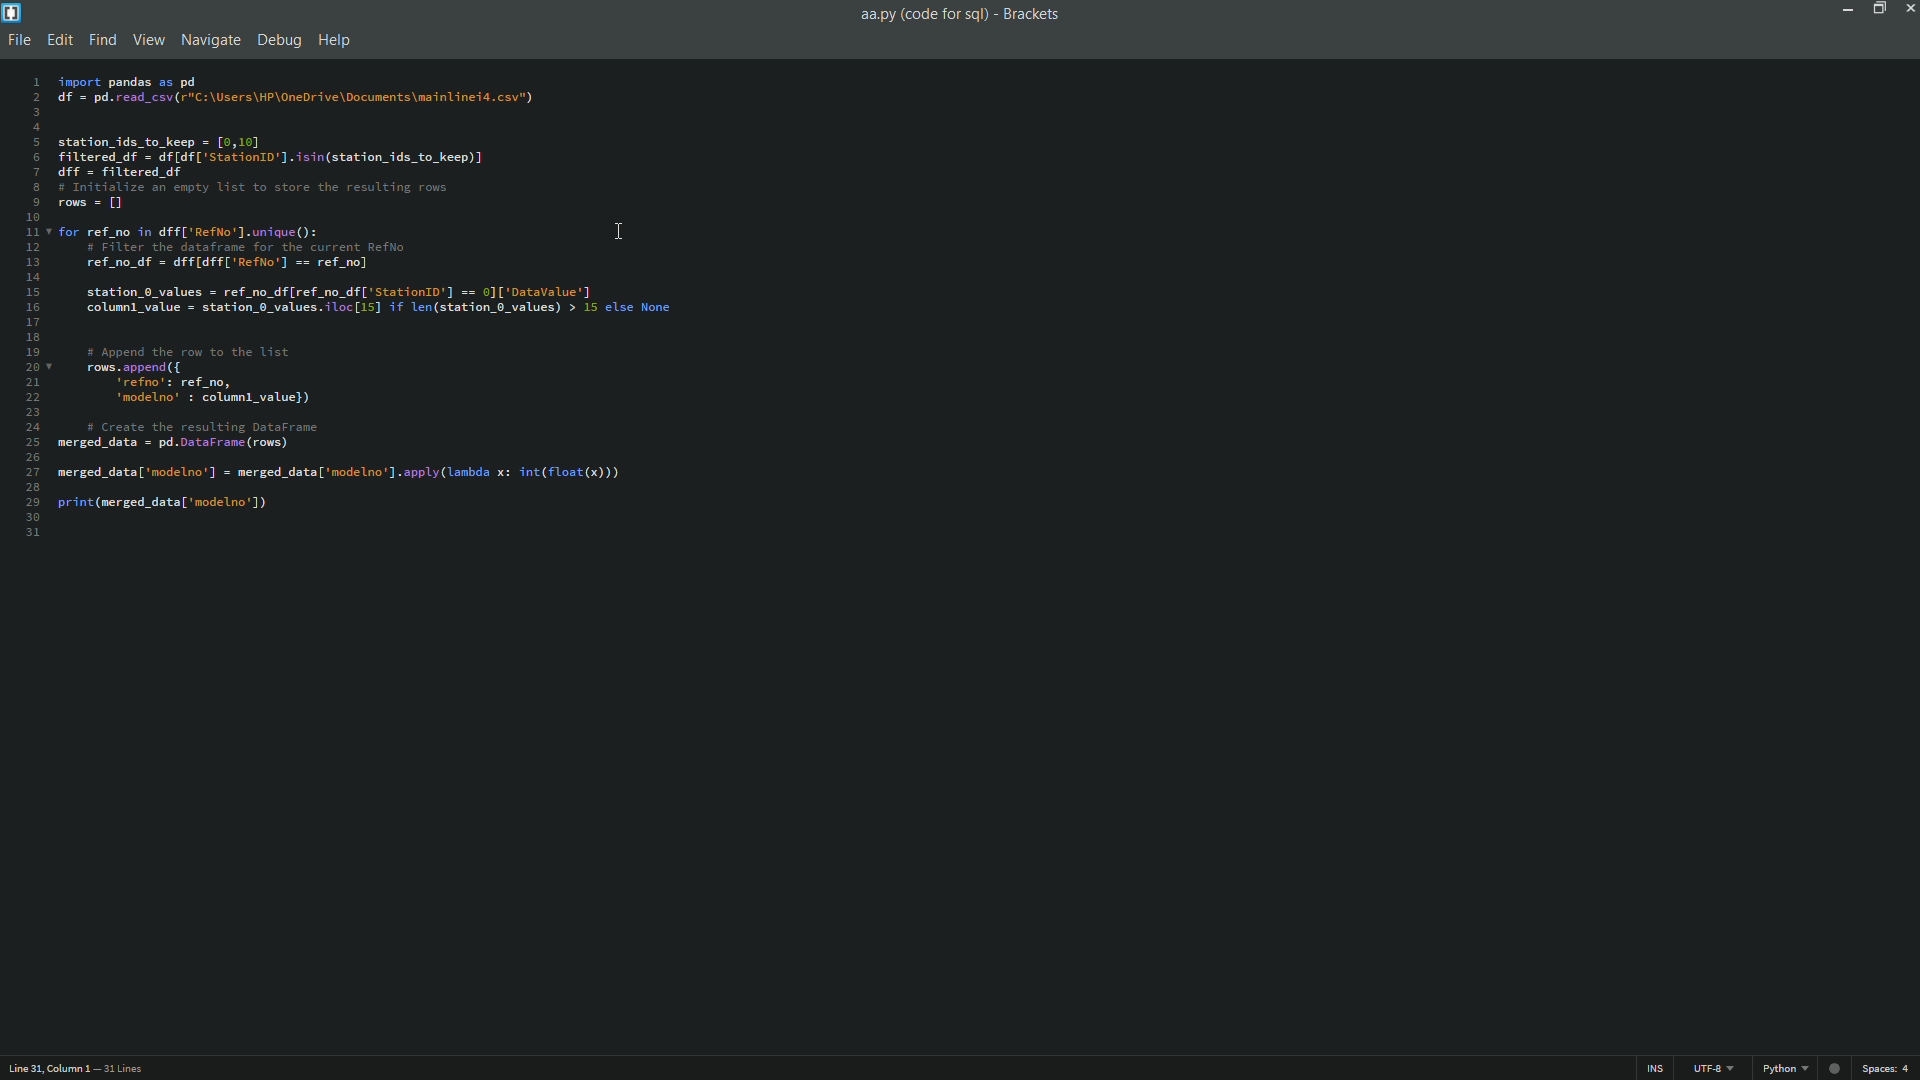 This screenshot has width=1920, height=1080. Describe the element at coordinates (278, 40) in the screenshot. I see `debug menu` at that location.